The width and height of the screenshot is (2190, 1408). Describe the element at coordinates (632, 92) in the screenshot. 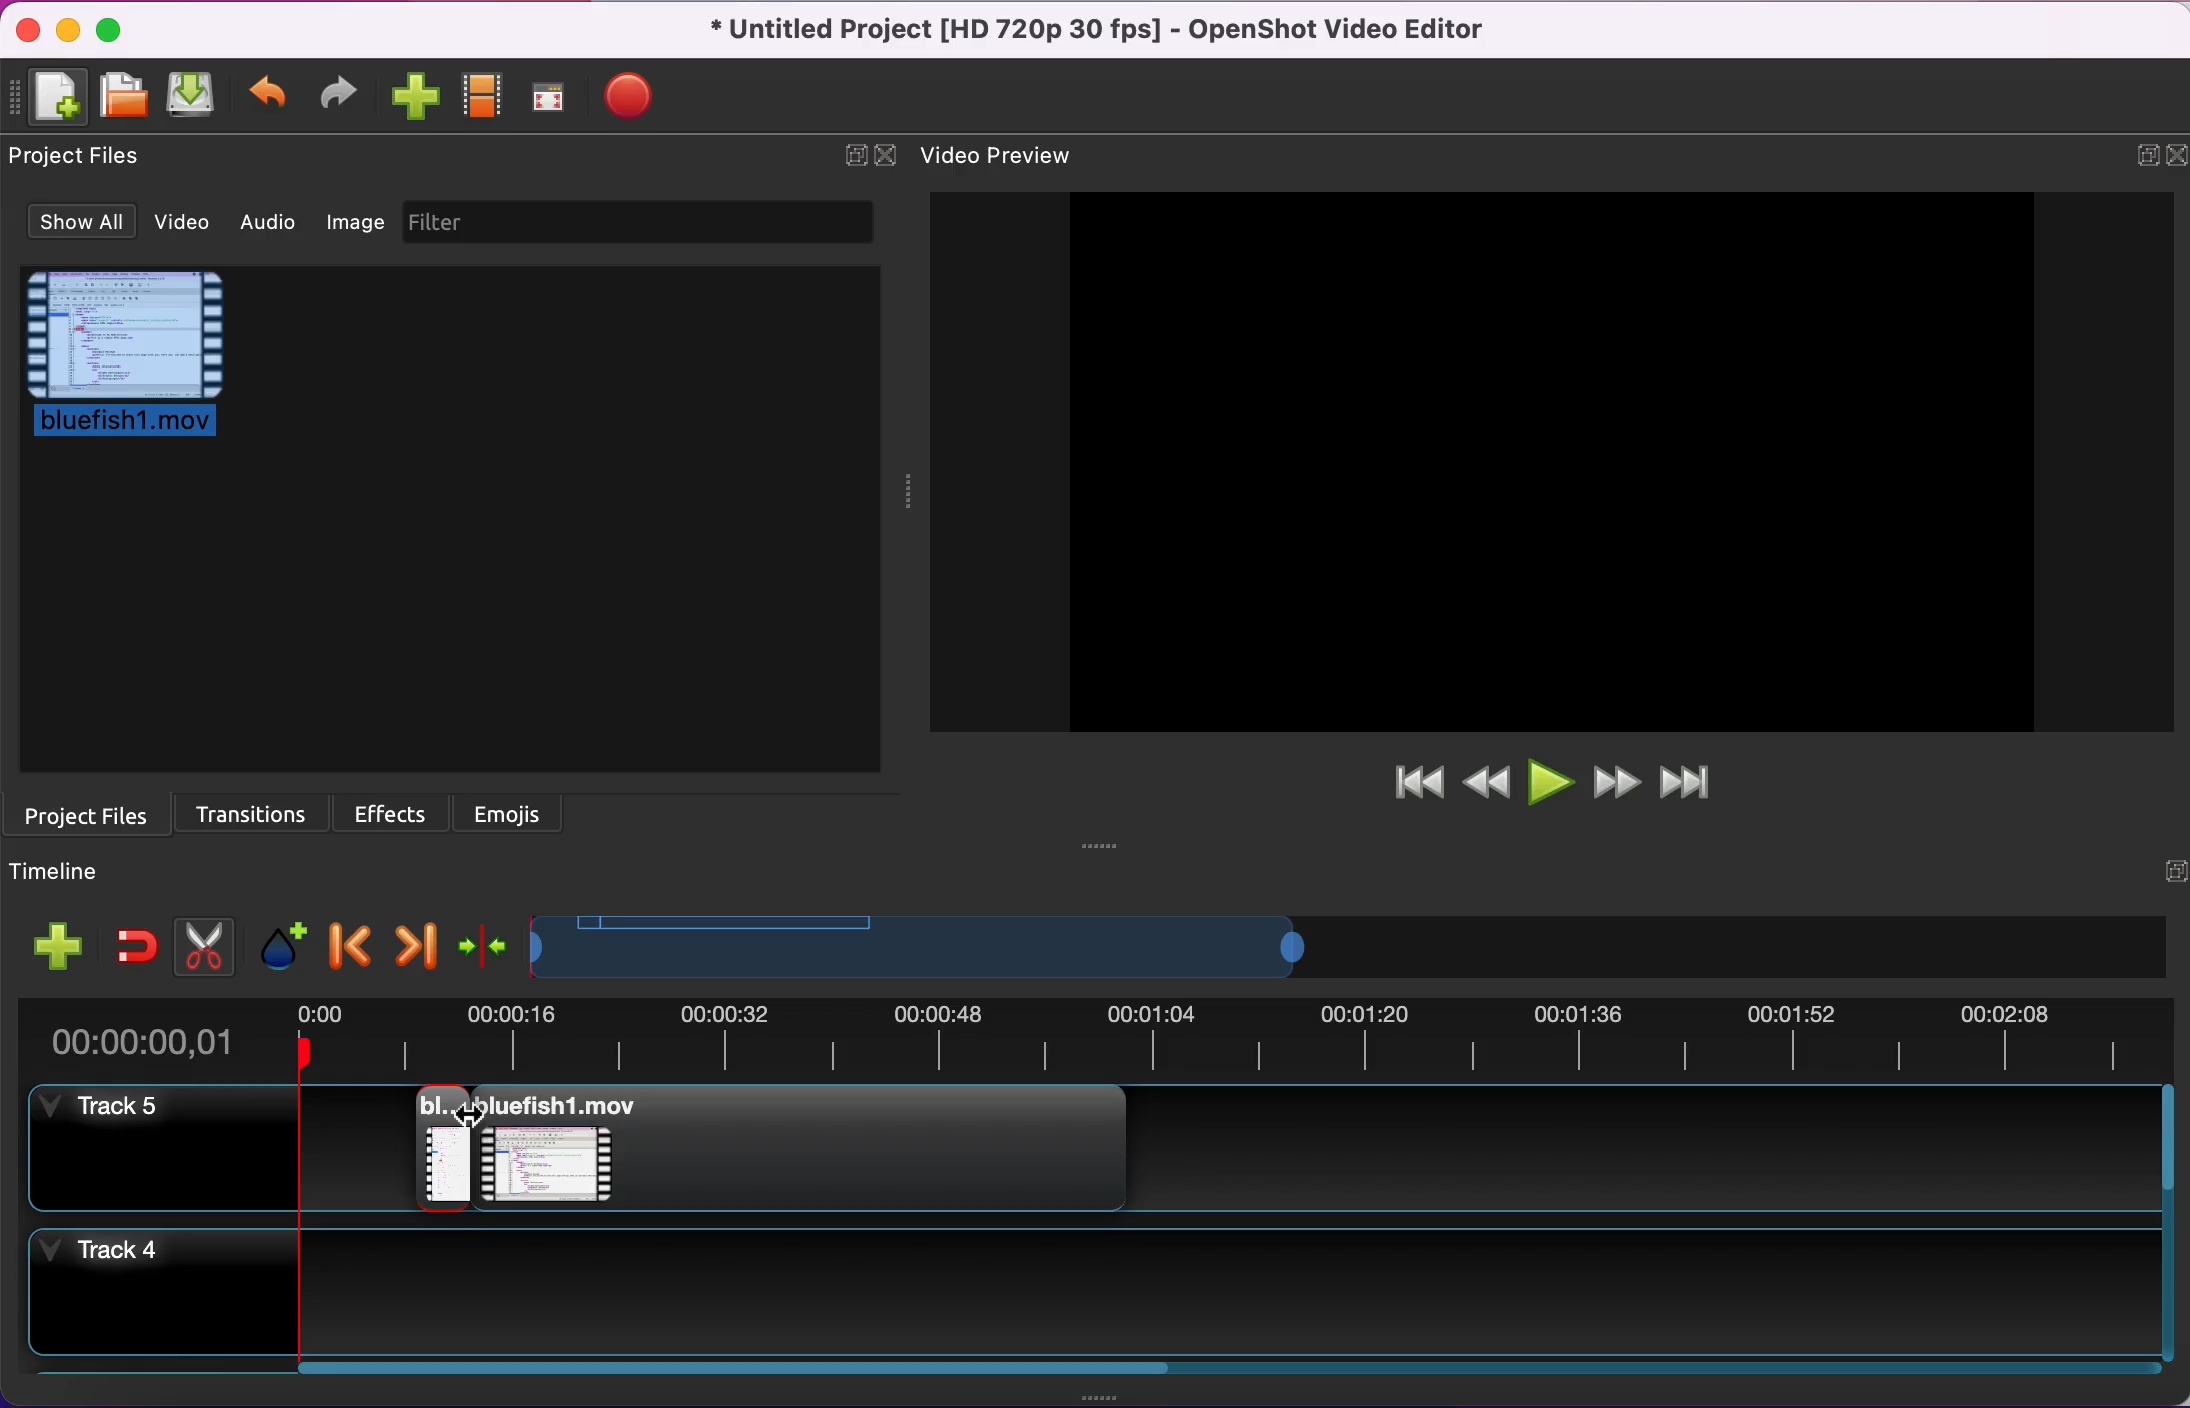

I see `expor video` at that location.